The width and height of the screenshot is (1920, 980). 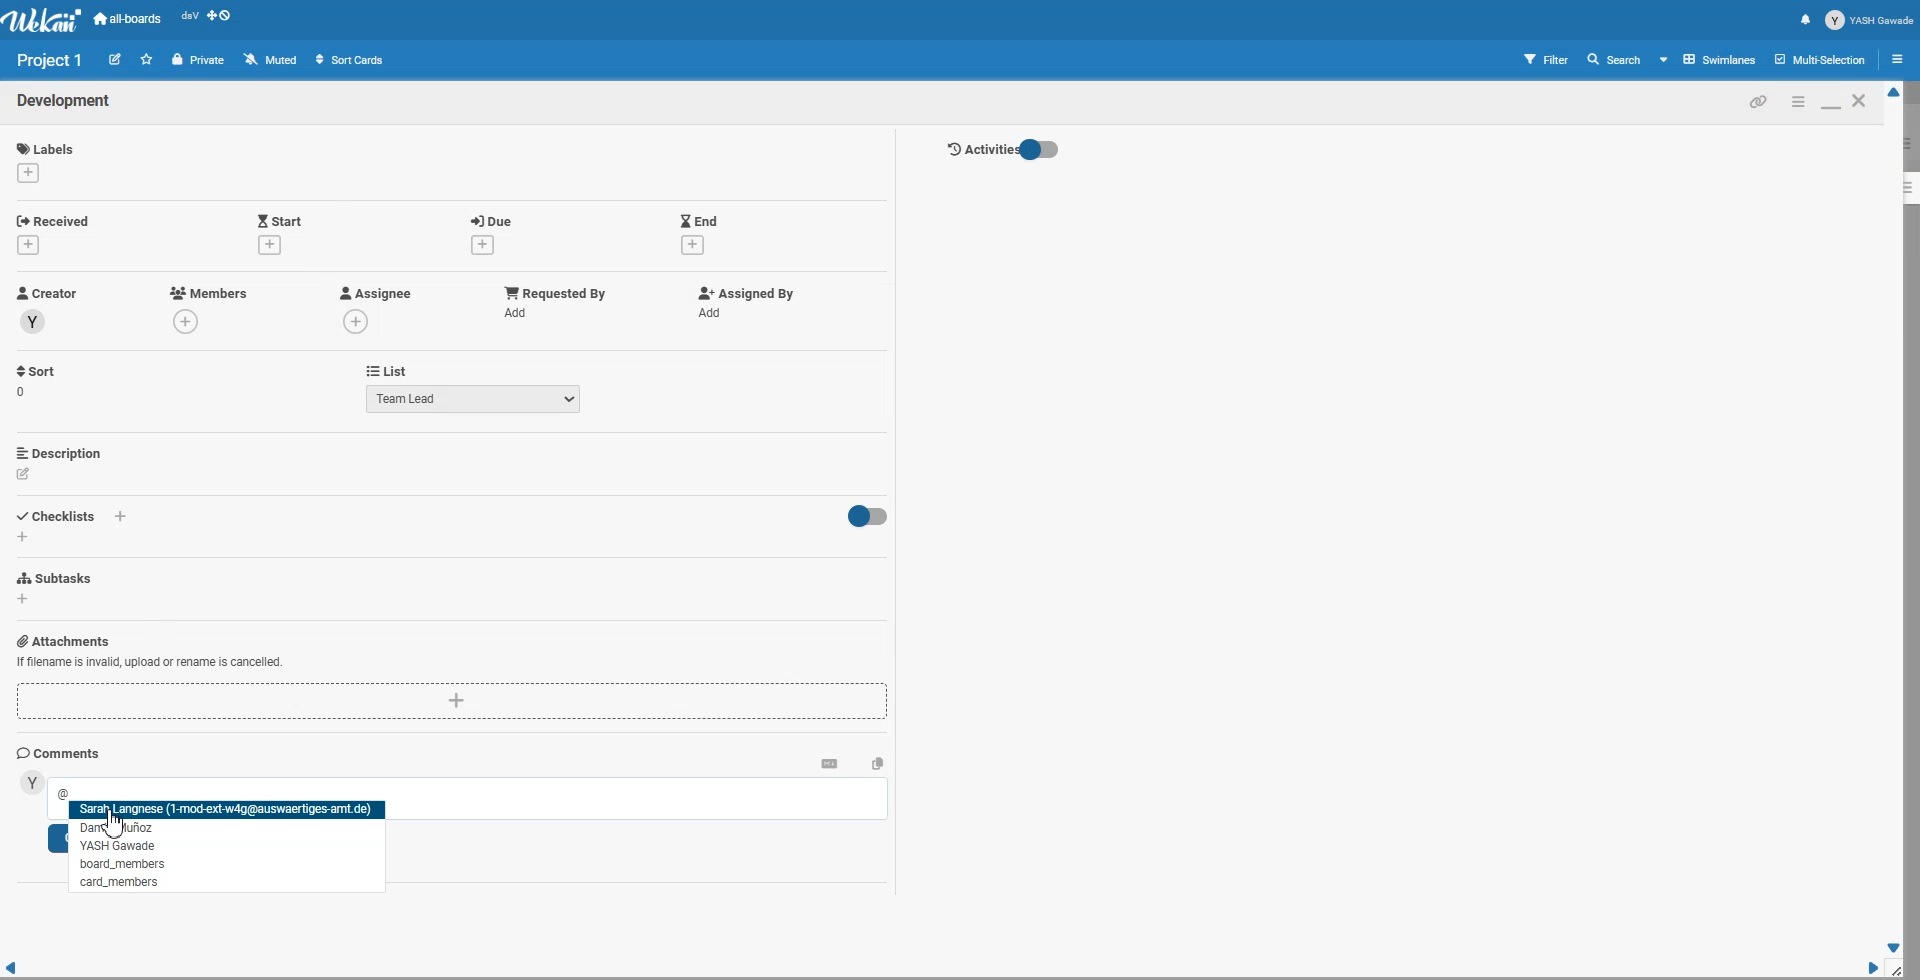 What do you see at coordinates (829, 762) in the screenshot?
I see `Convert to markdown` at bounding box center [829, 762].